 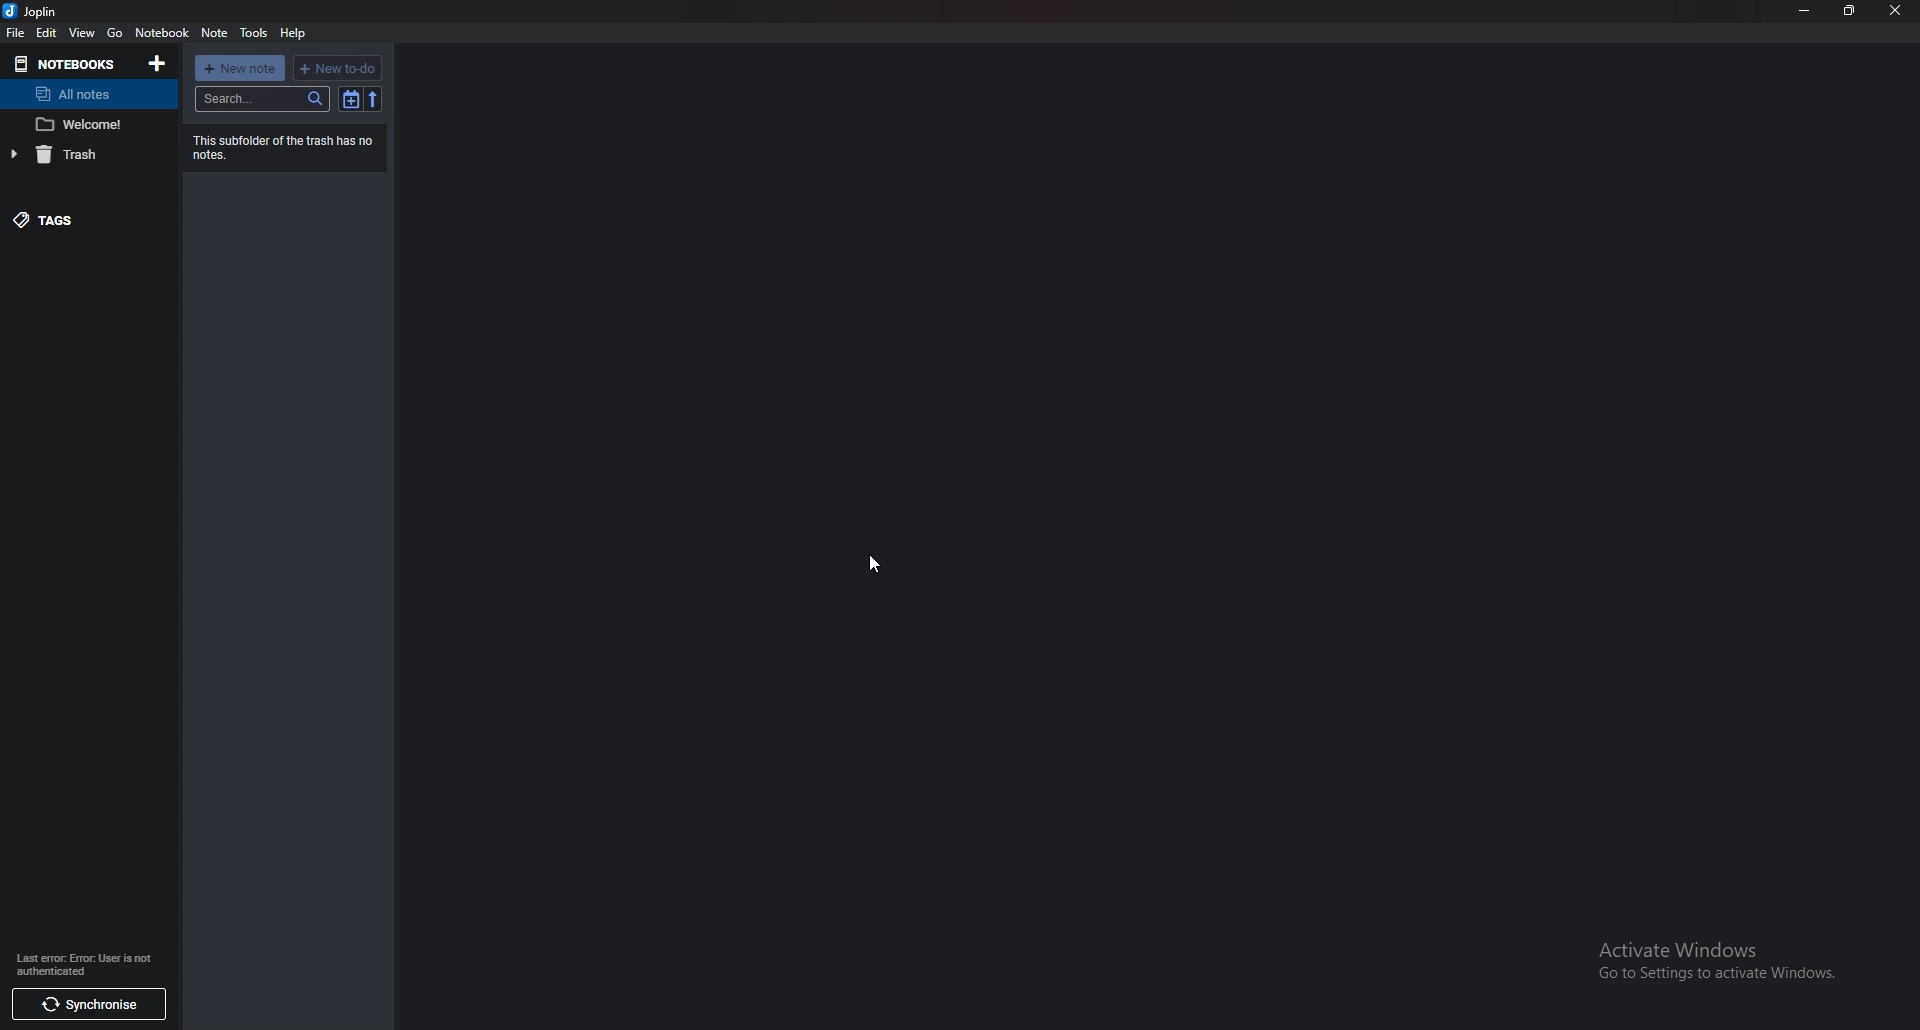 I want to click on Reverse sort order, so click(x=373, y=99).